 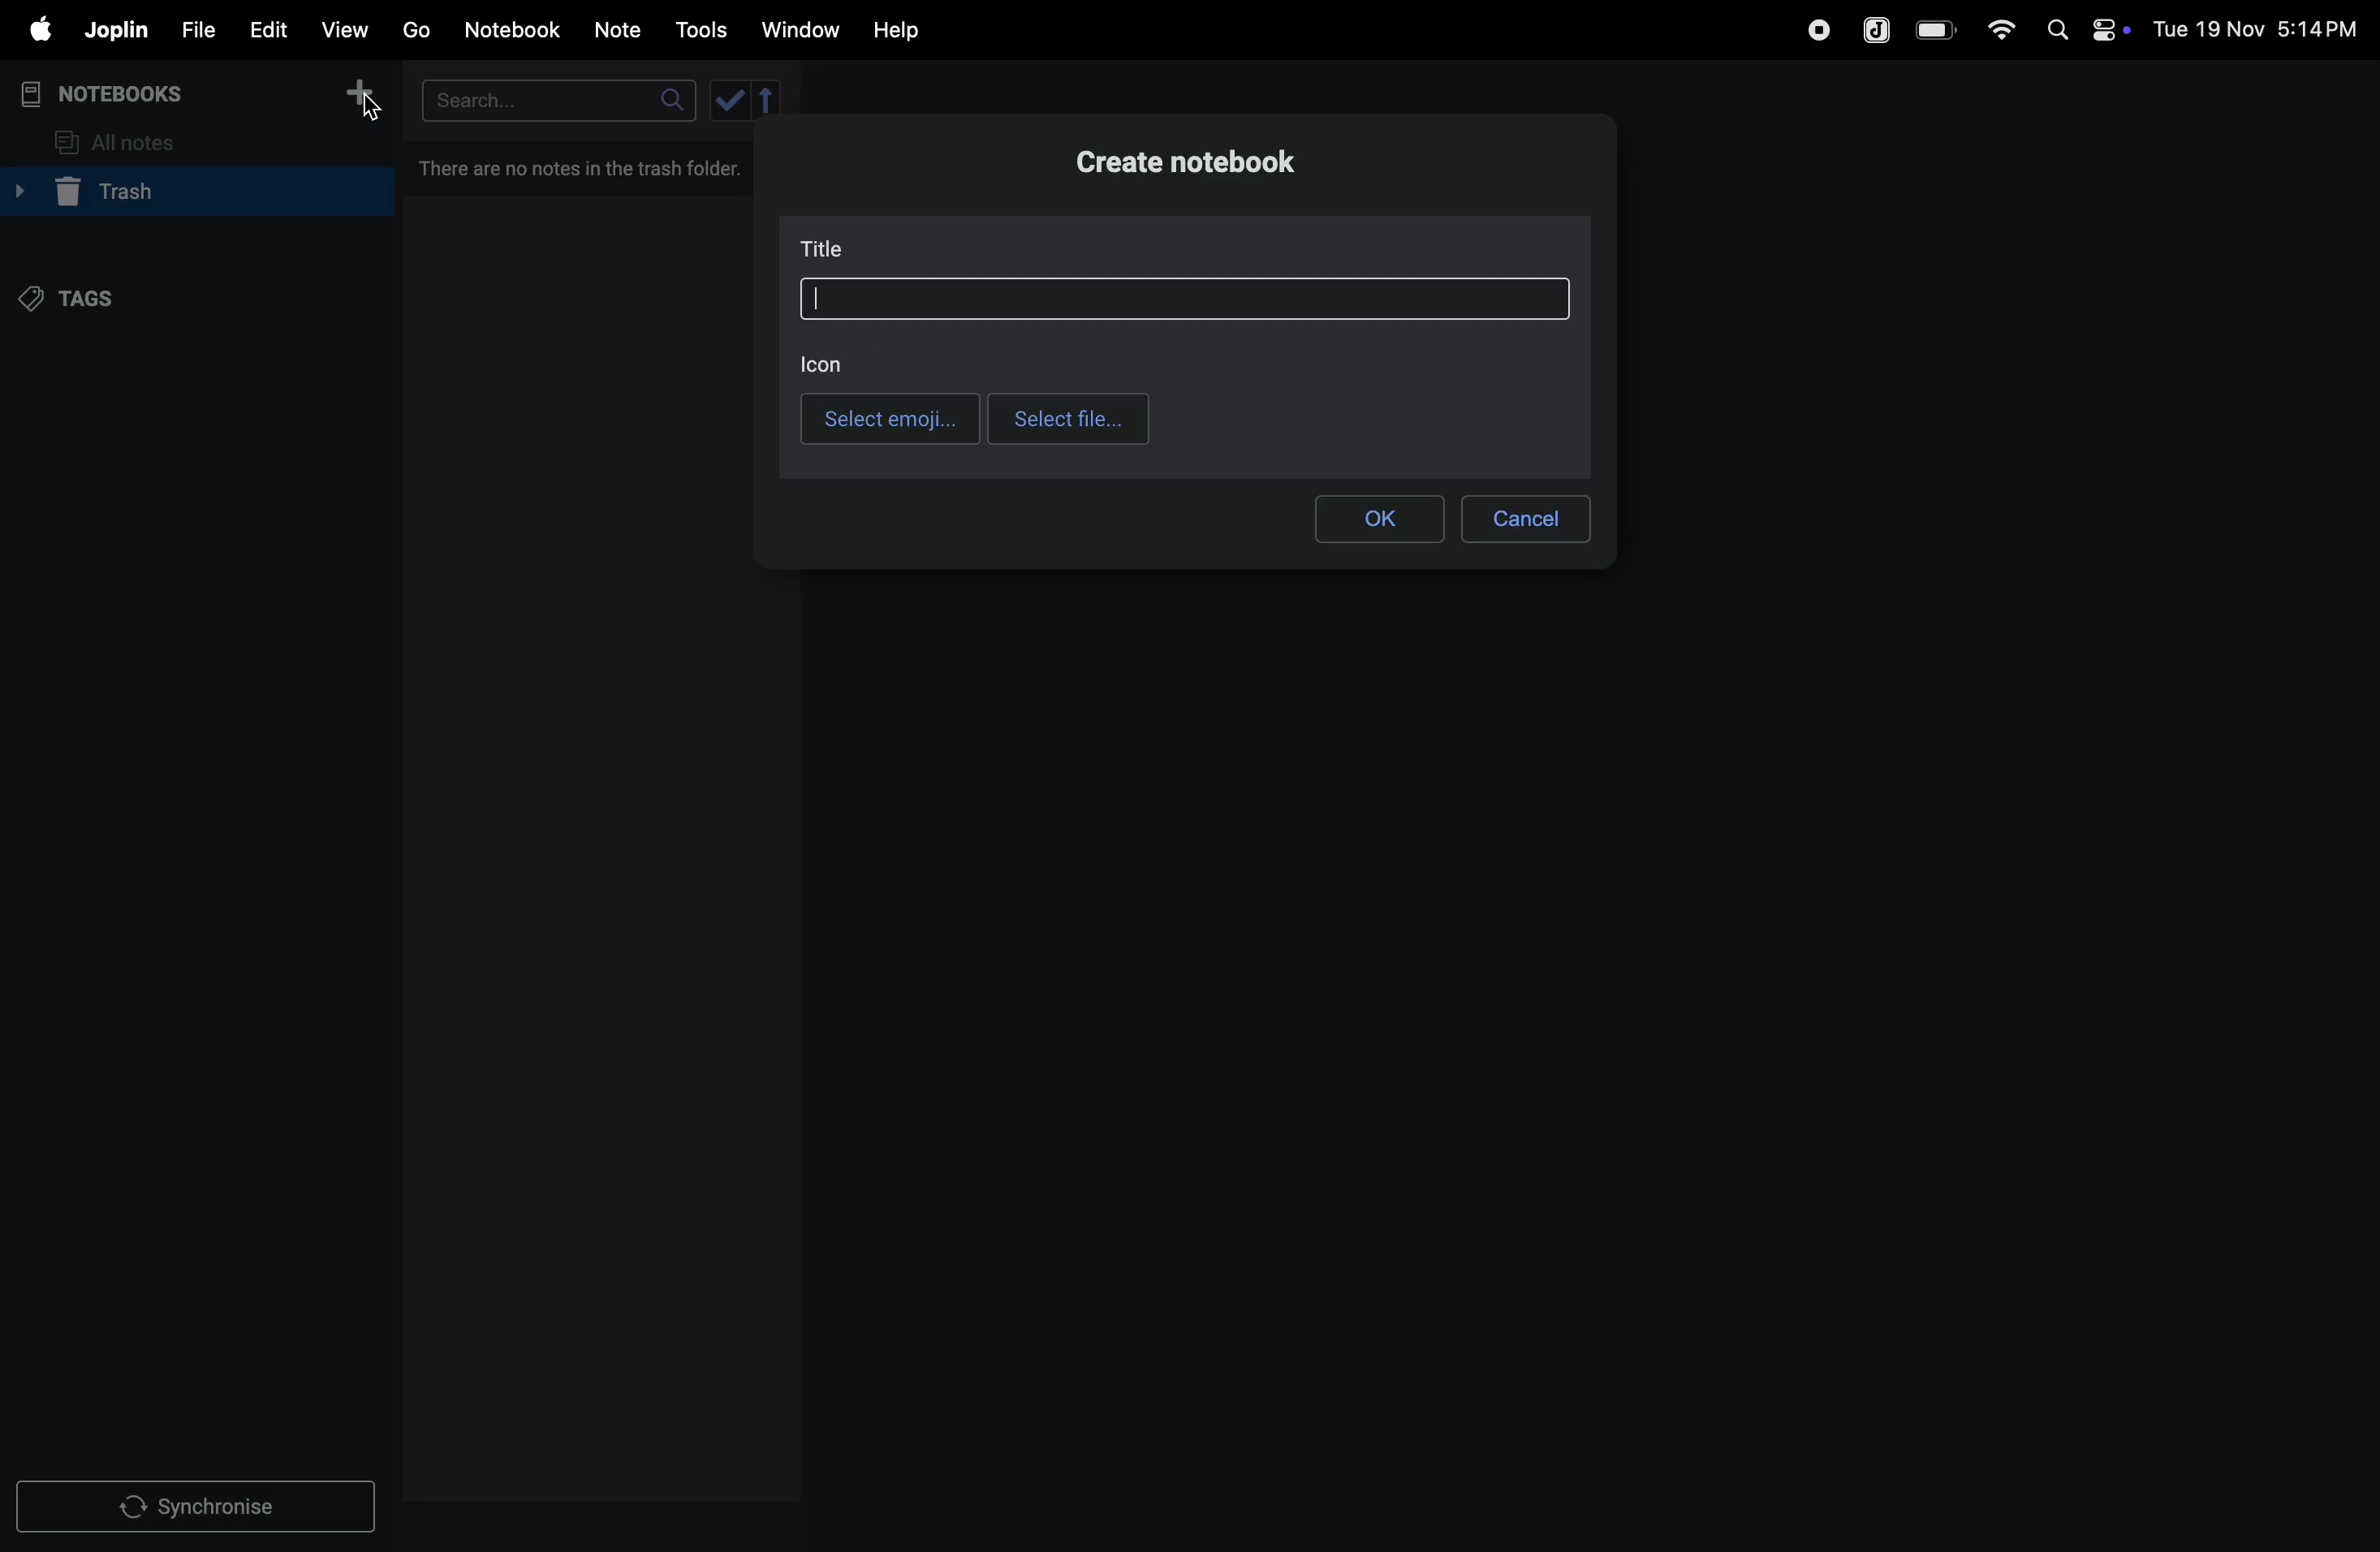 I want to click on help, so click(x=911, y=31).